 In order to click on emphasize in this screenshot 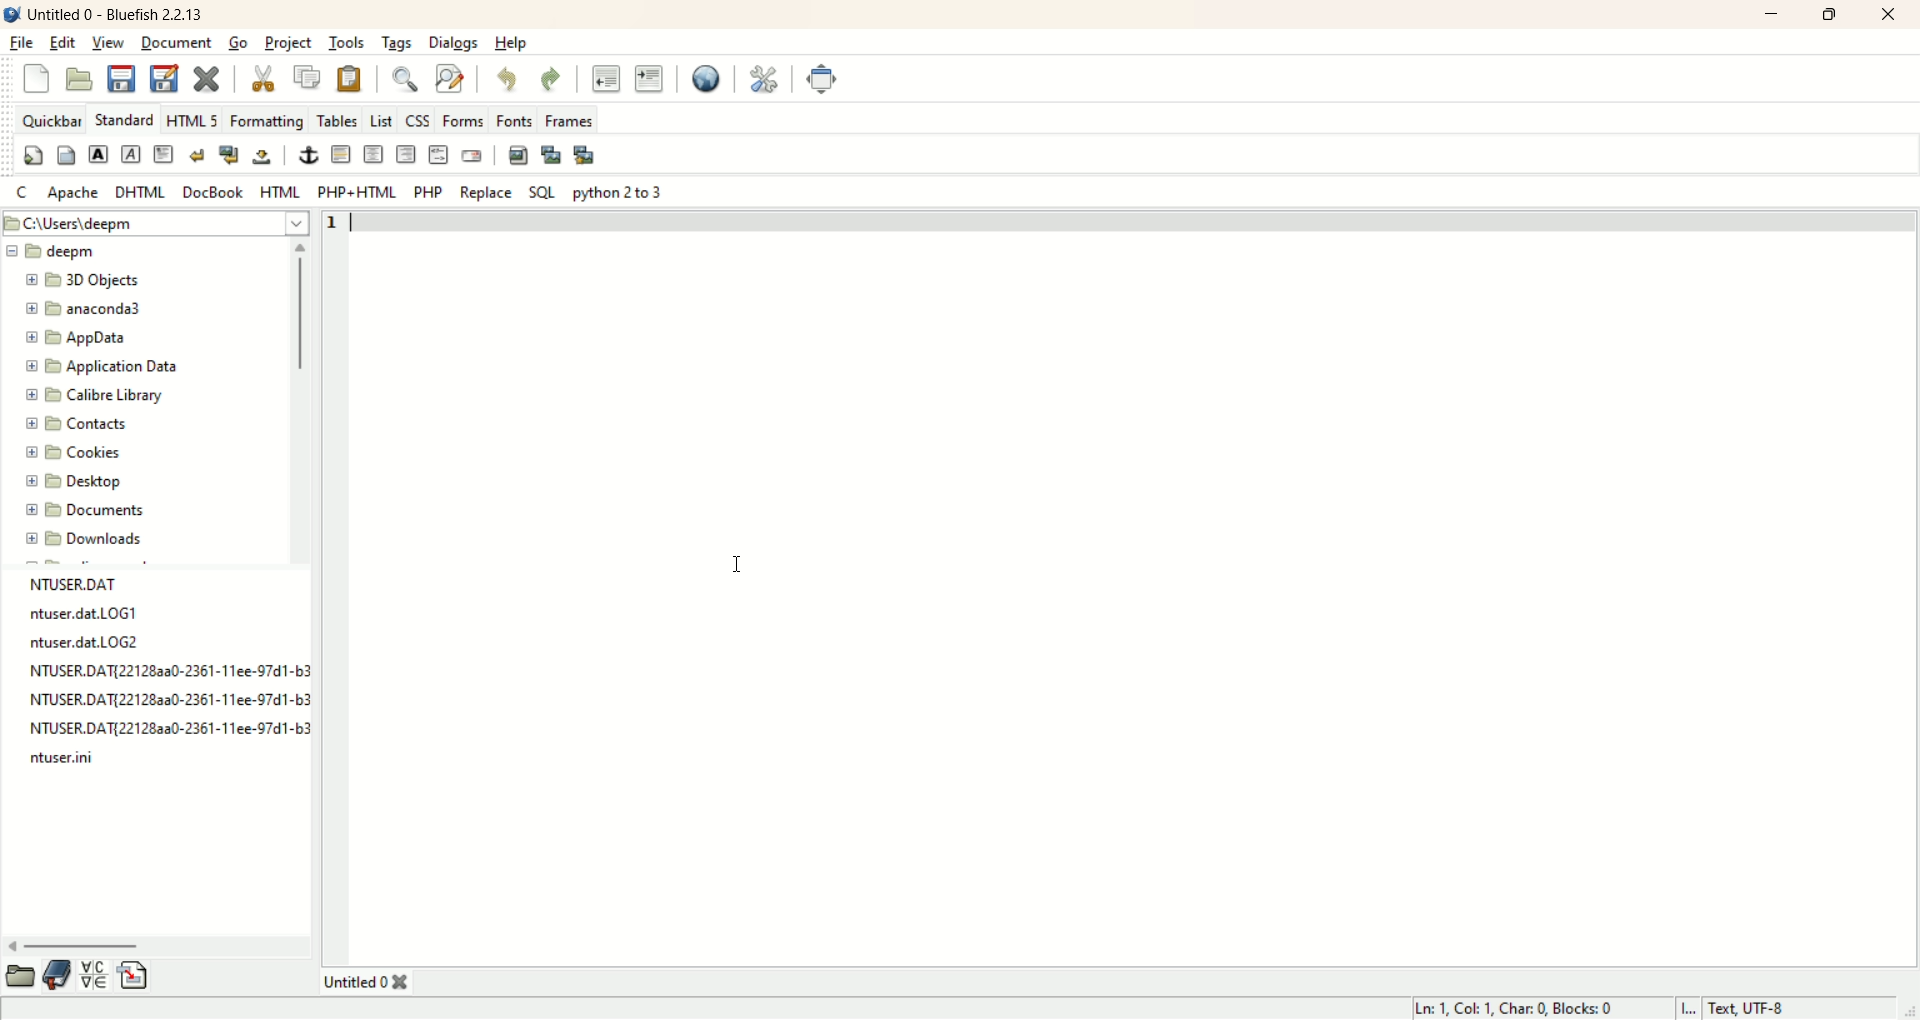, I will do `click(131, 154)`.